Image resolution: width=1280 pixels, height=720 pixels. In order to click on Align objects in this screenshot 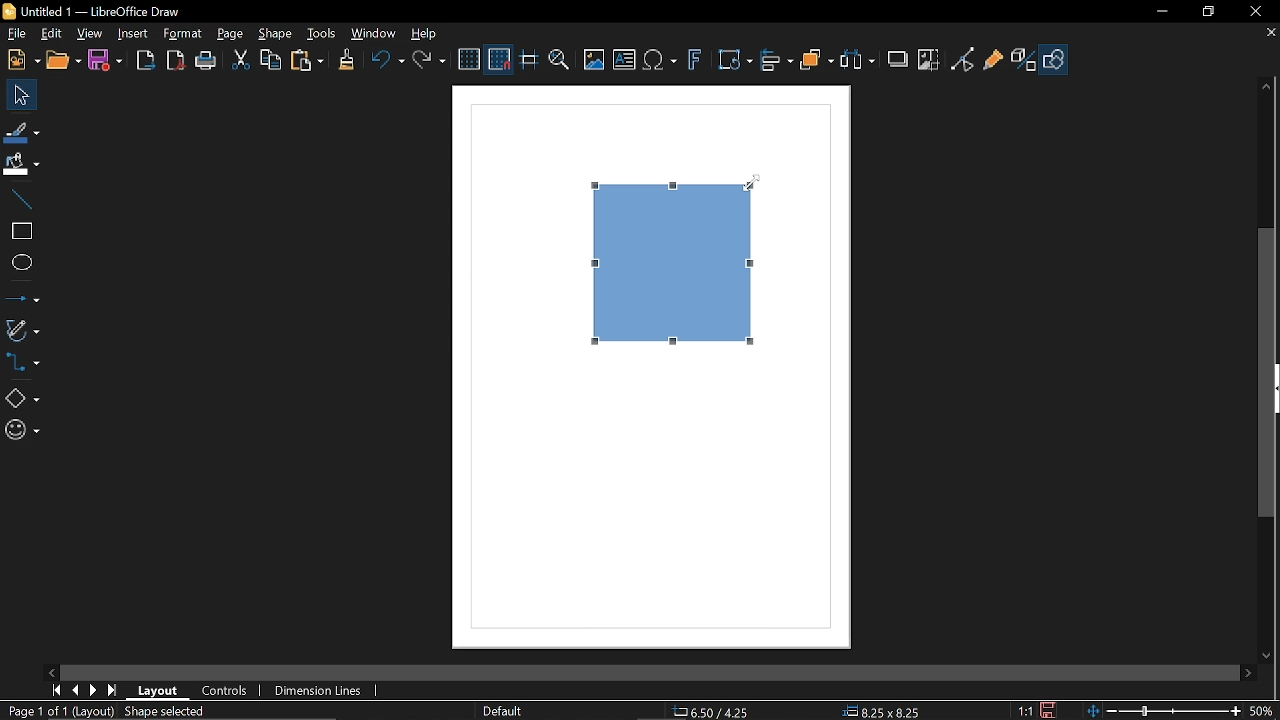, I will do `click(777, 61)`.